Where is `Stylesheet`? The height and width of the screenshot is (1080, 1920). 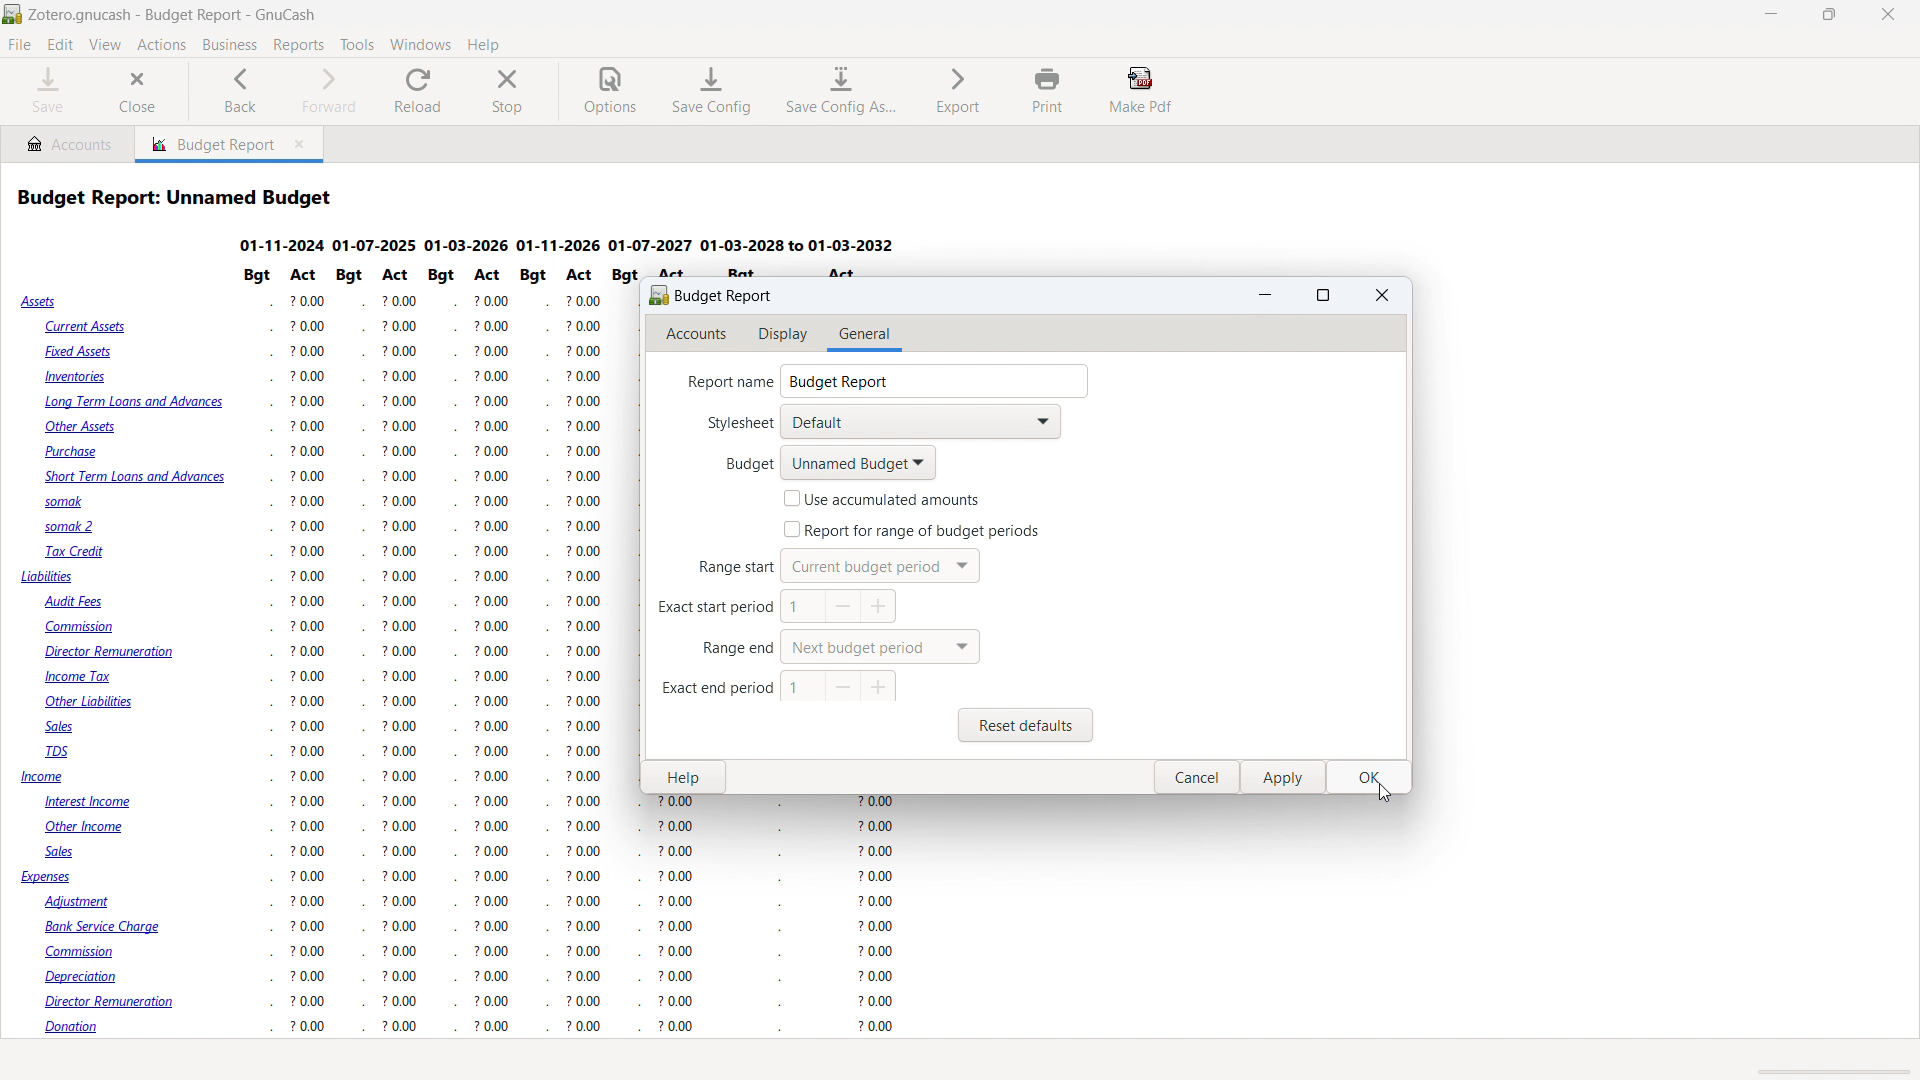
Stylesheet is located at coordinates (725, 425).